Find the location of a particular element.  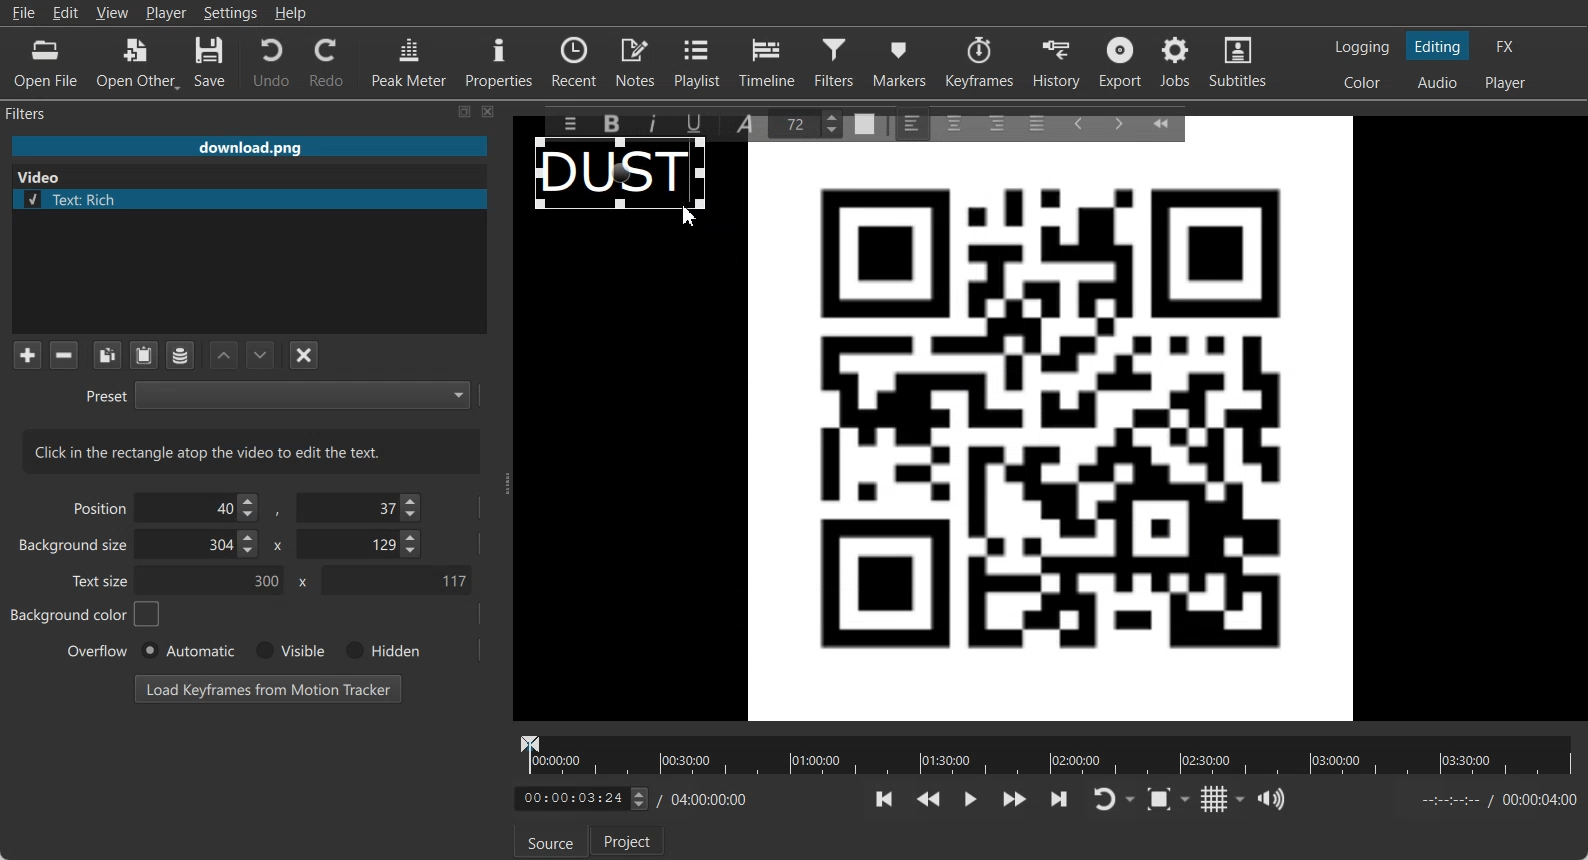

Position Y- Coordinate is located at coordinates (361, 507).